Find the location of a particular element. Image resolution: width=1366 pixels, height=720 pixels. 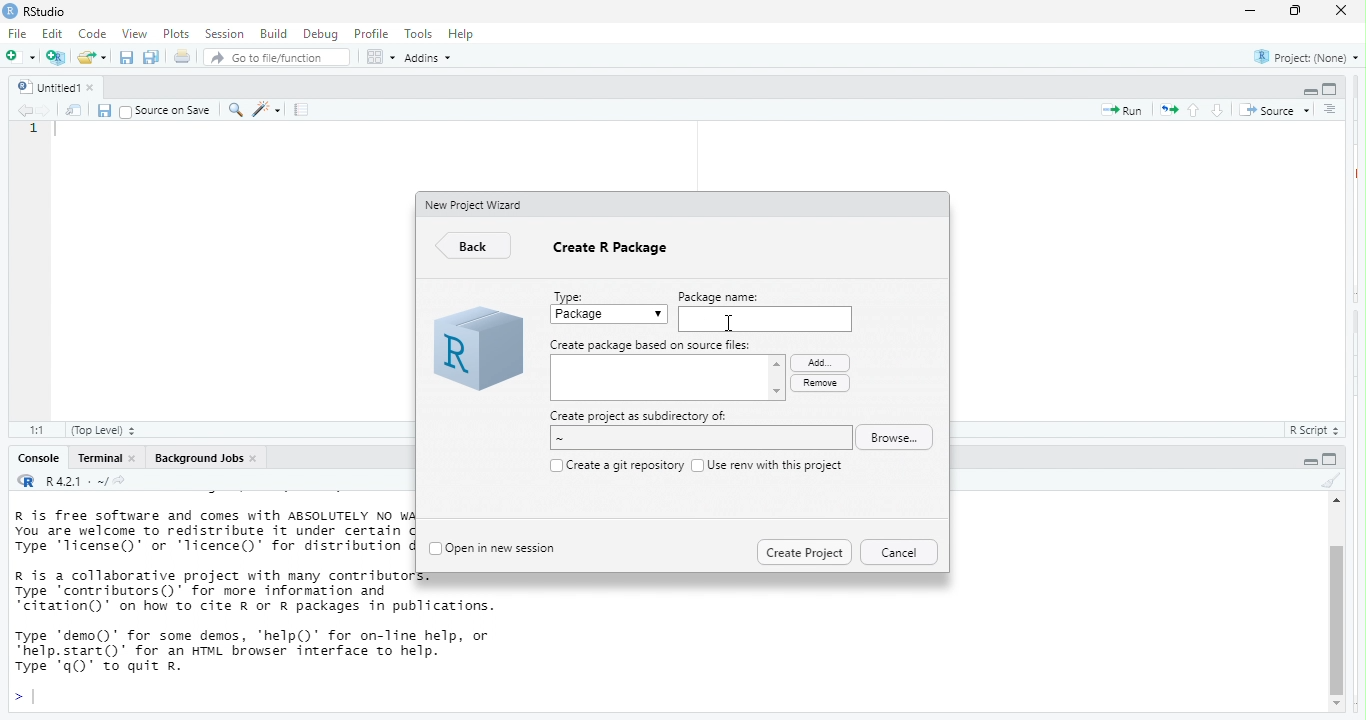

 R421: ~/ is located at coordinates (96, 481).